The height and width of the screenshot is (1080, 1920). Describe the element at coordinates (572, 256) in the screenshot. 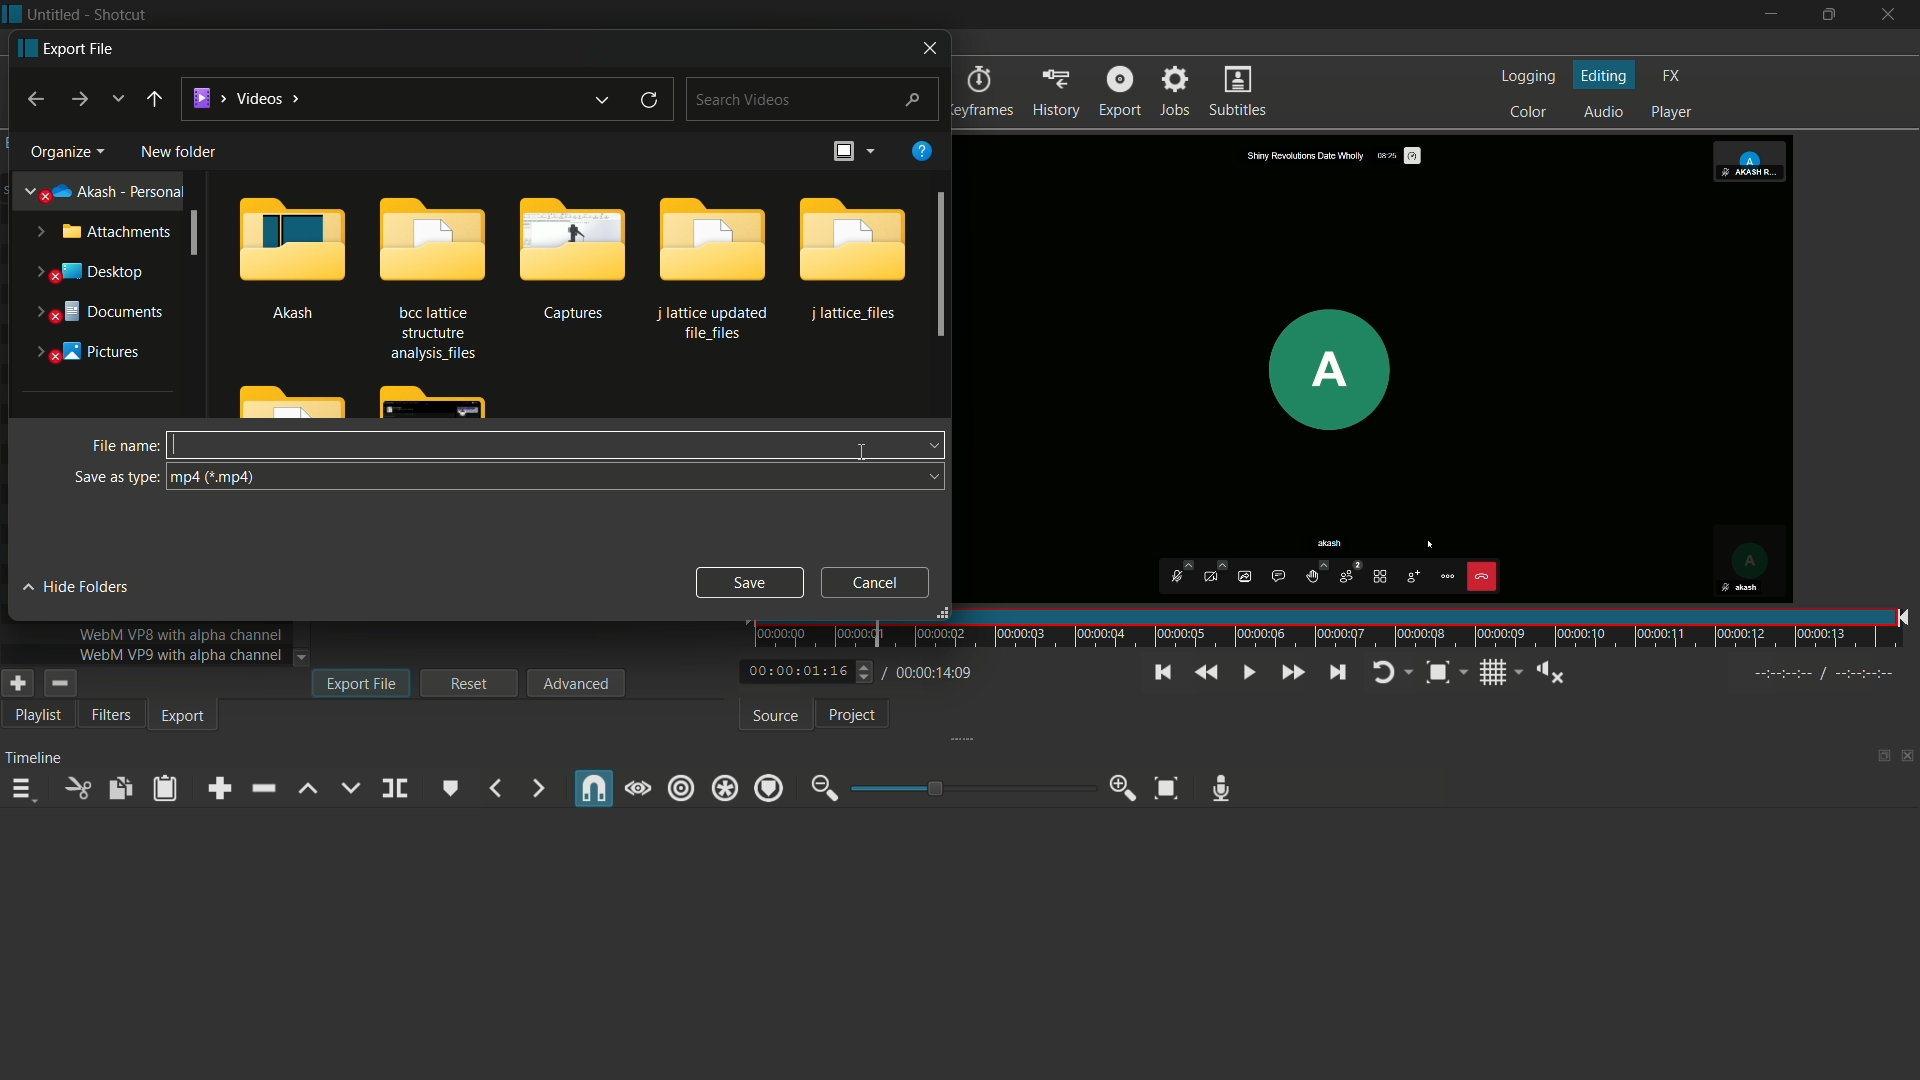

I see `folder-3` at that location.